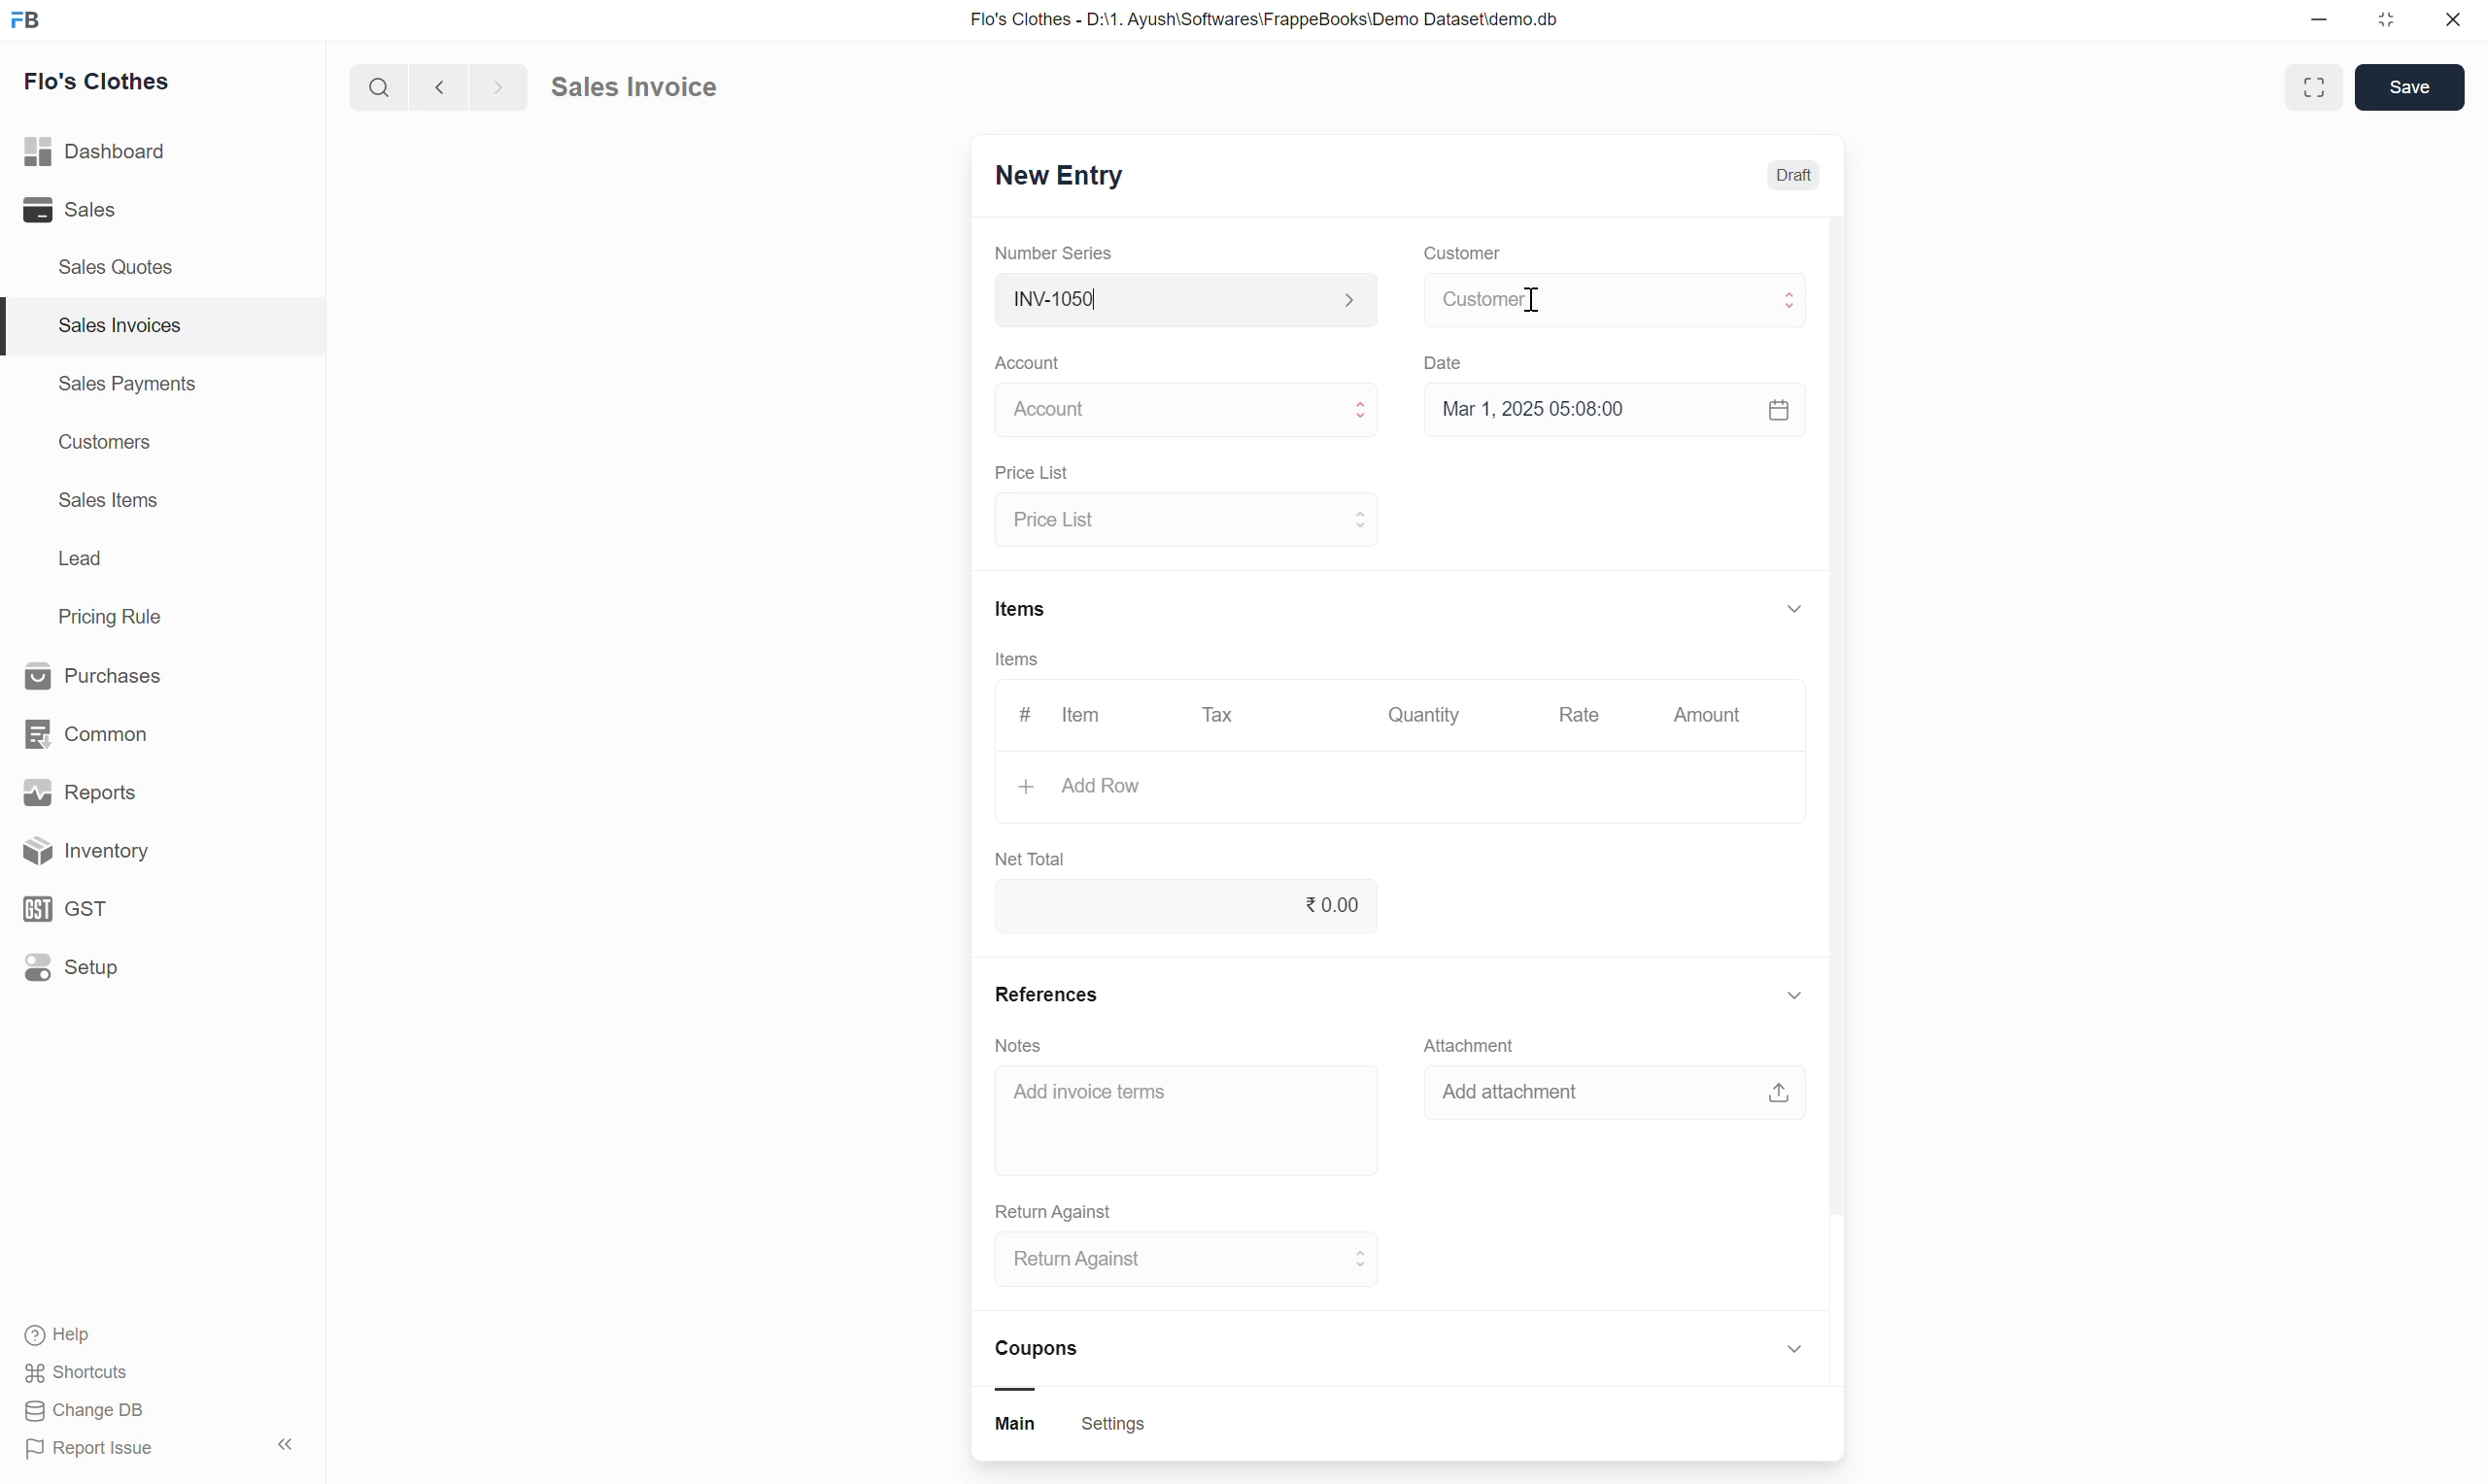 Image resolution: width=2487 pixels, height=1484 pixels. I want to click on select return against , so click(1177, 1264).